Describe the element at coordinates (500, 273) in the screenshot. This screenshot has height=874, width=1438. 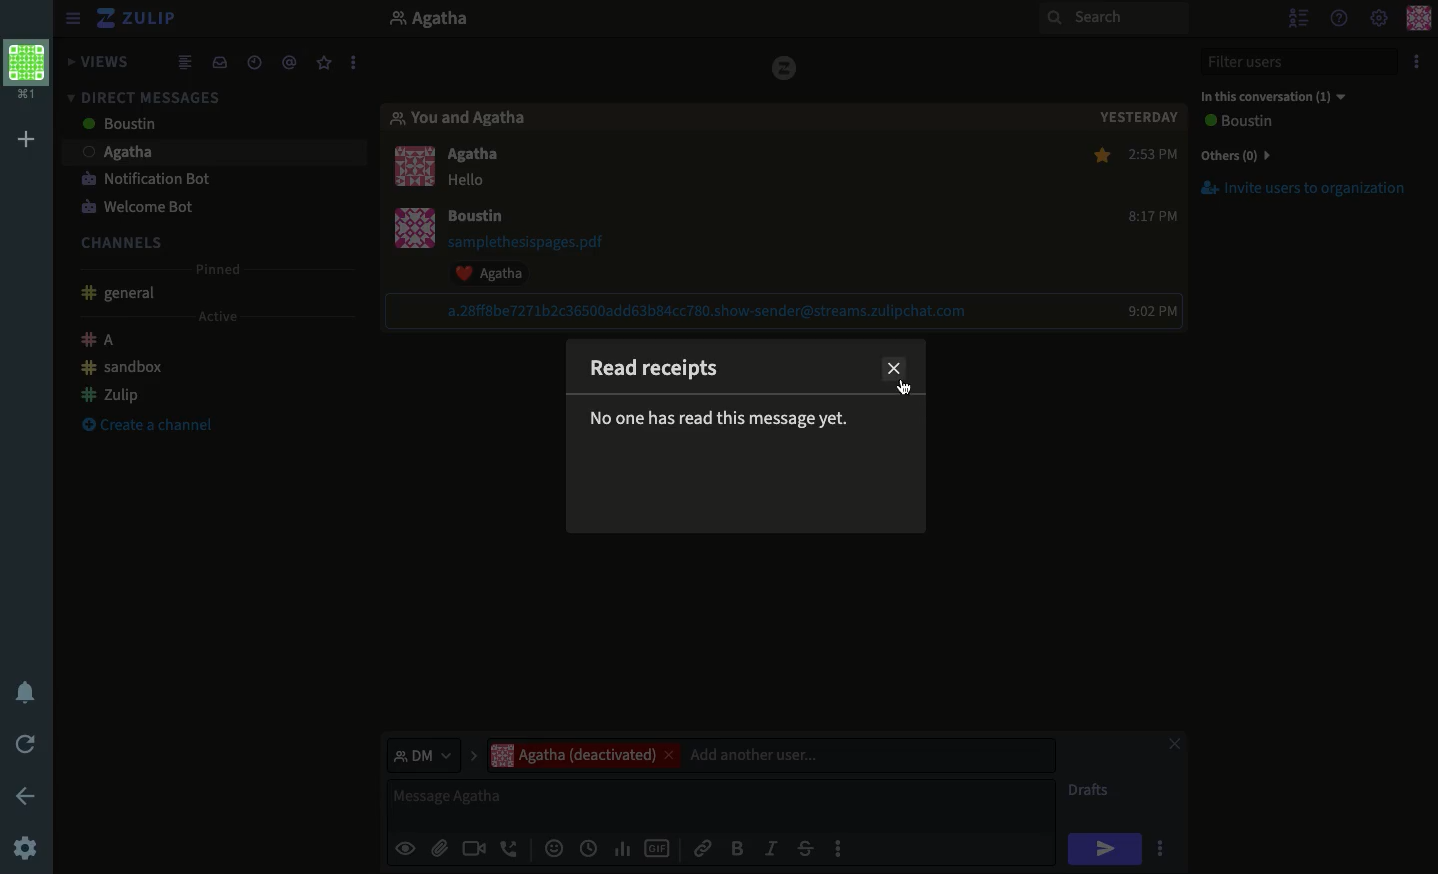
I see `Reaction` at that location.